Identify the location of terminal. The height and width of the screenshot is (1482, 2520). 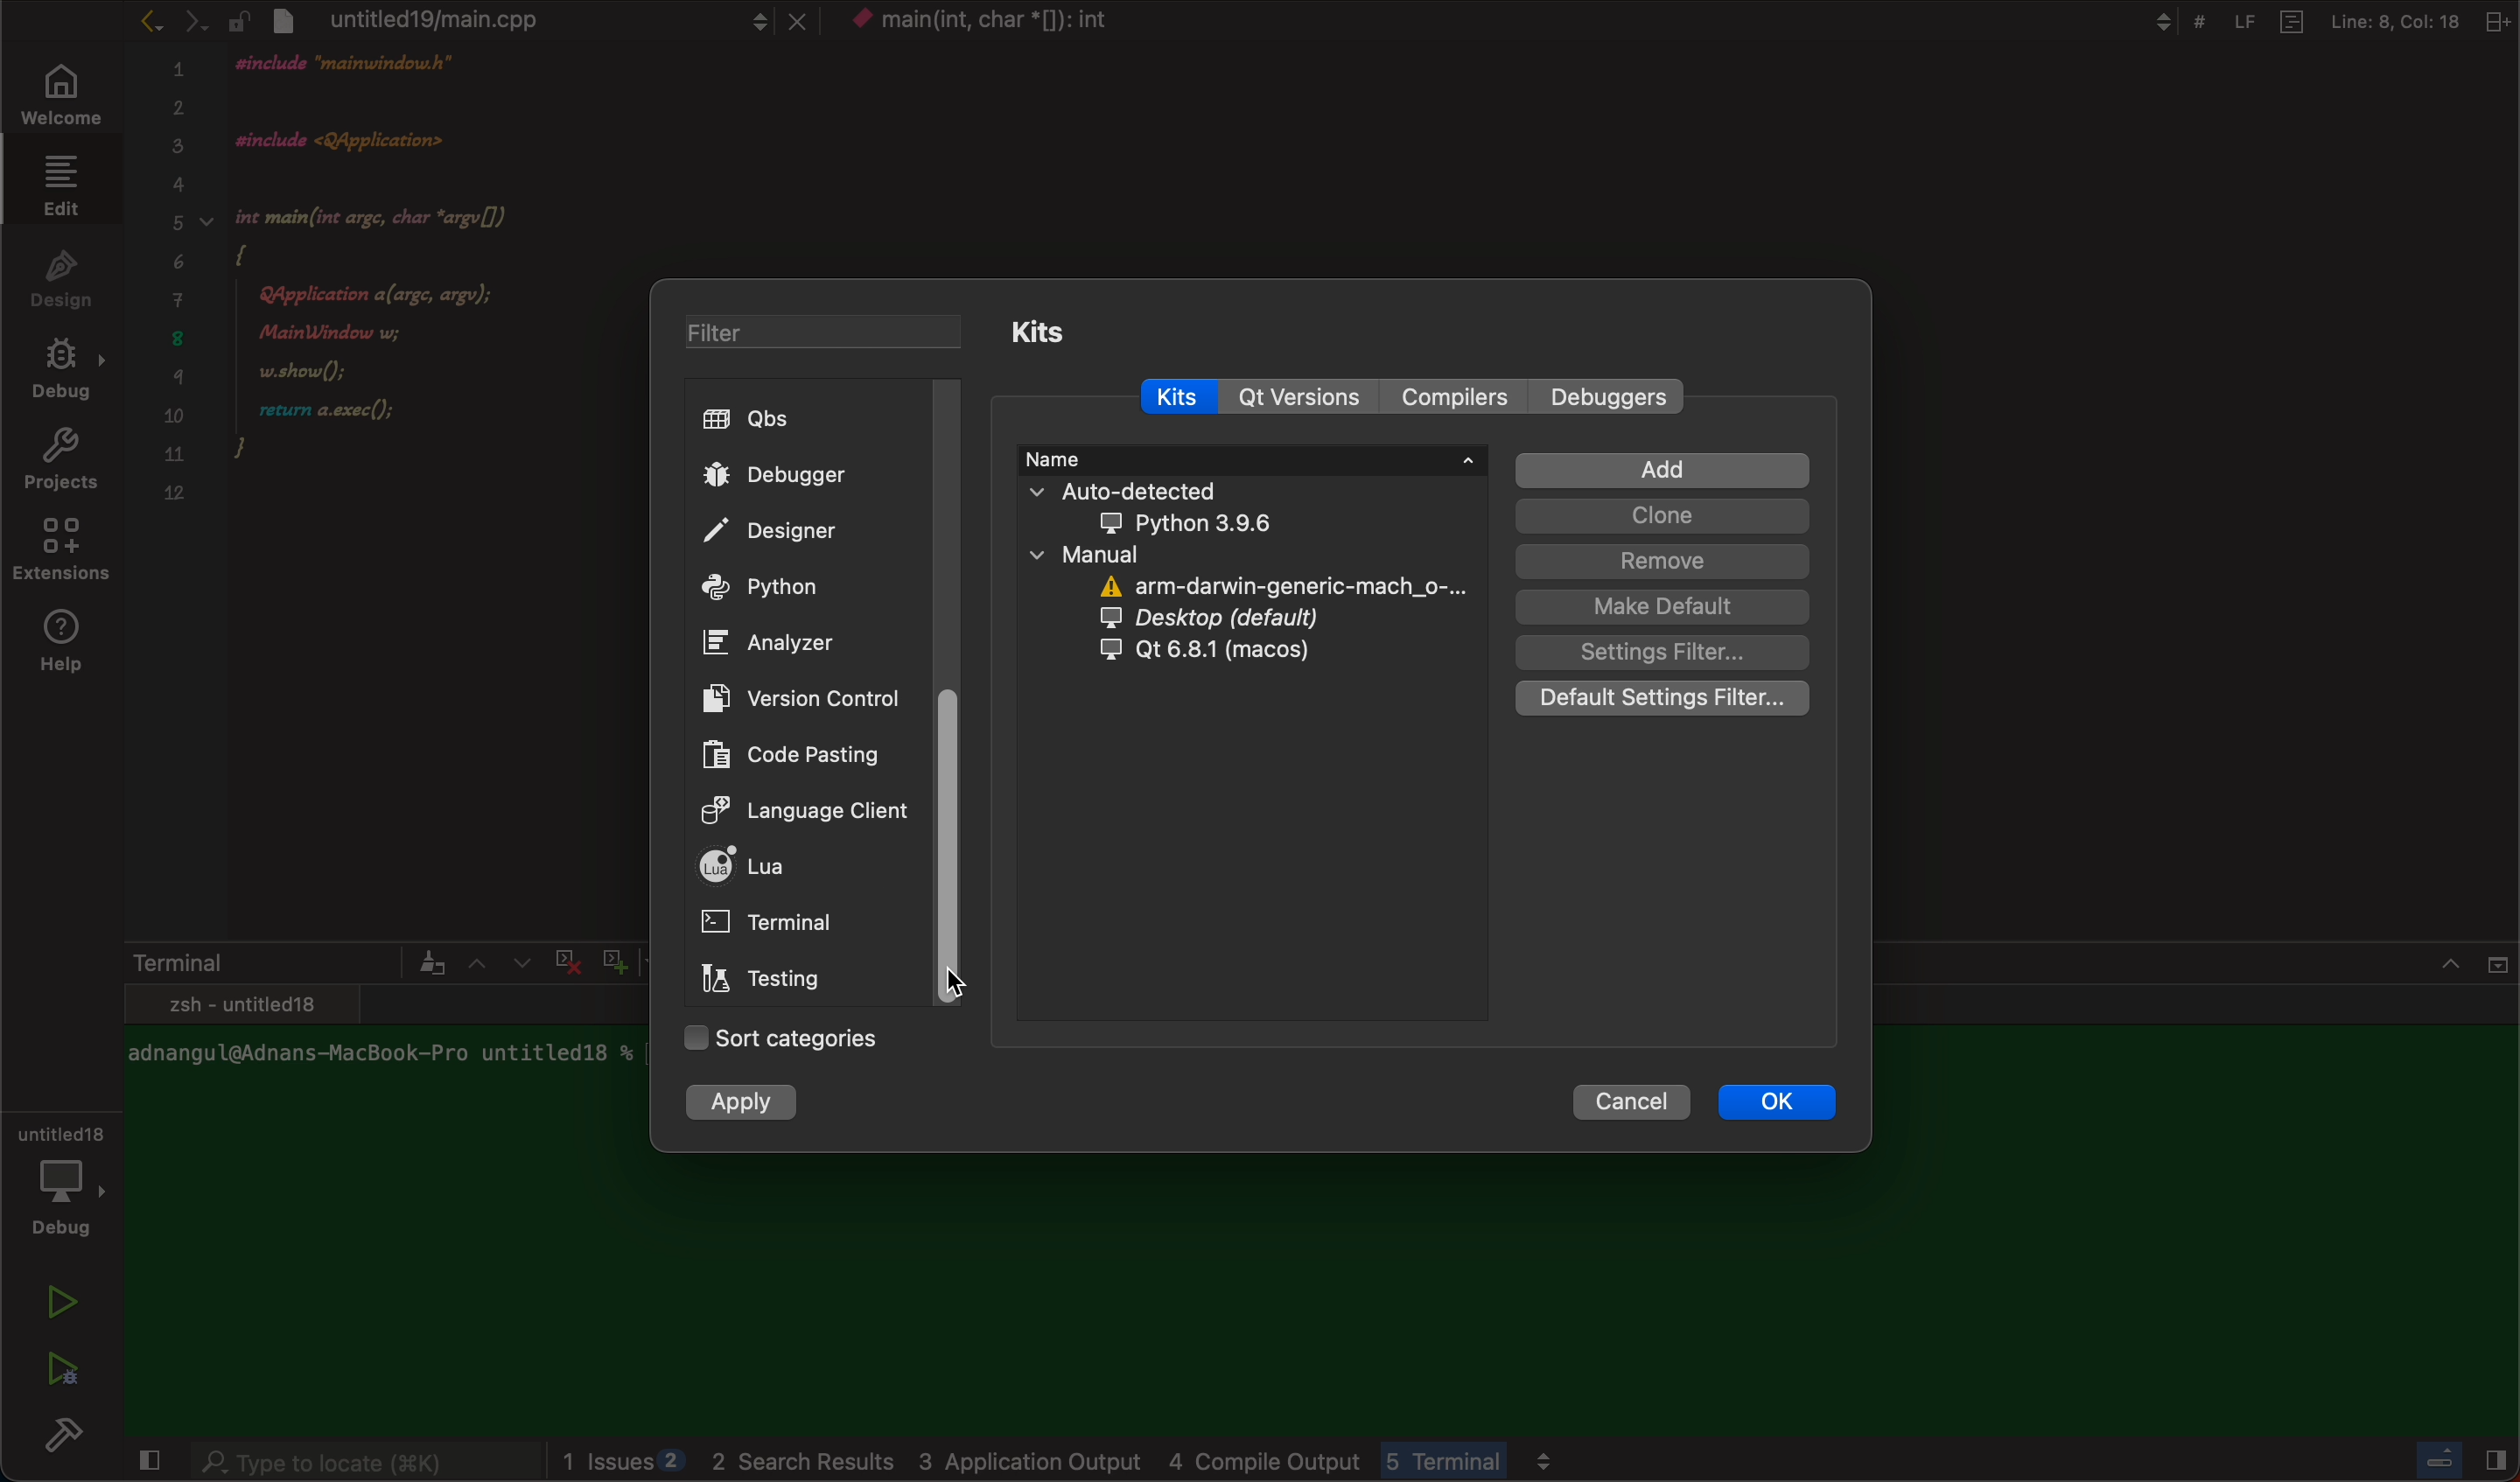
(785, 924).